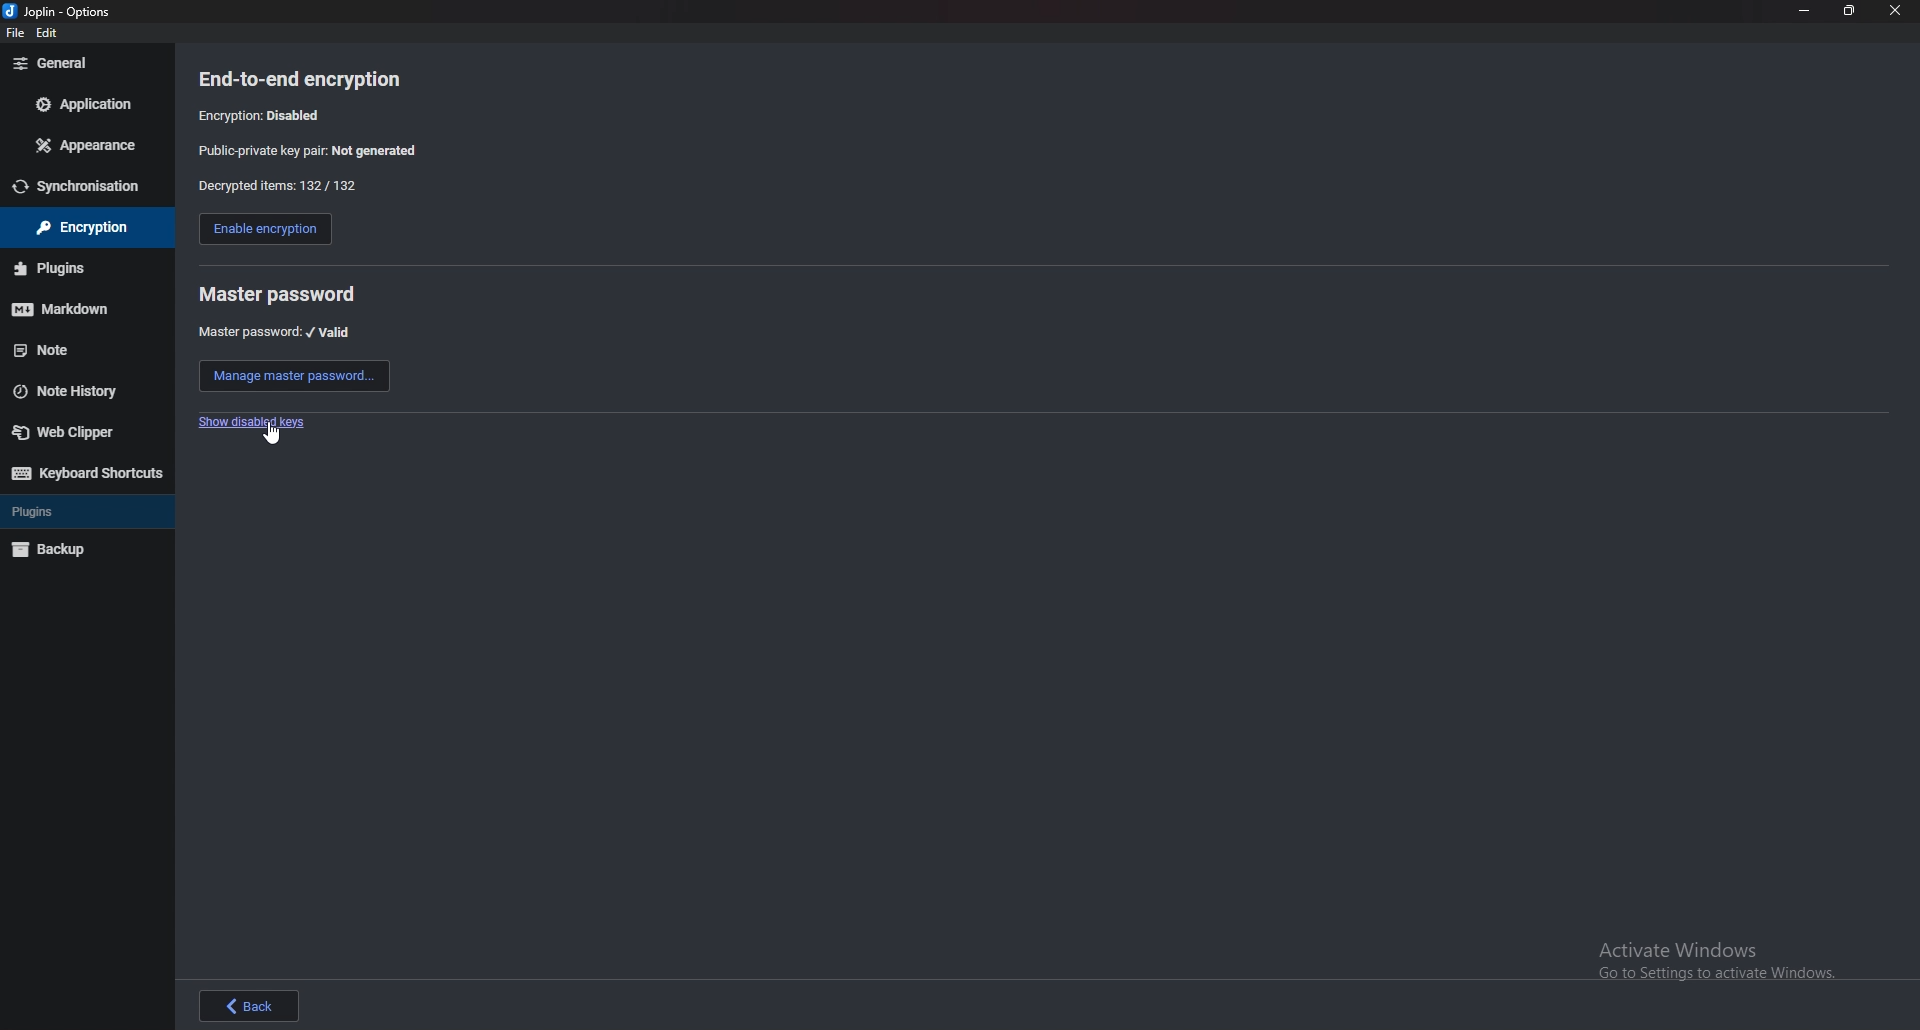 Image resolution: width=1920 pixels, height=1030 pixels. Describe the element at coordinates (253, 1004) in the screenshot. I see `back` at that location.